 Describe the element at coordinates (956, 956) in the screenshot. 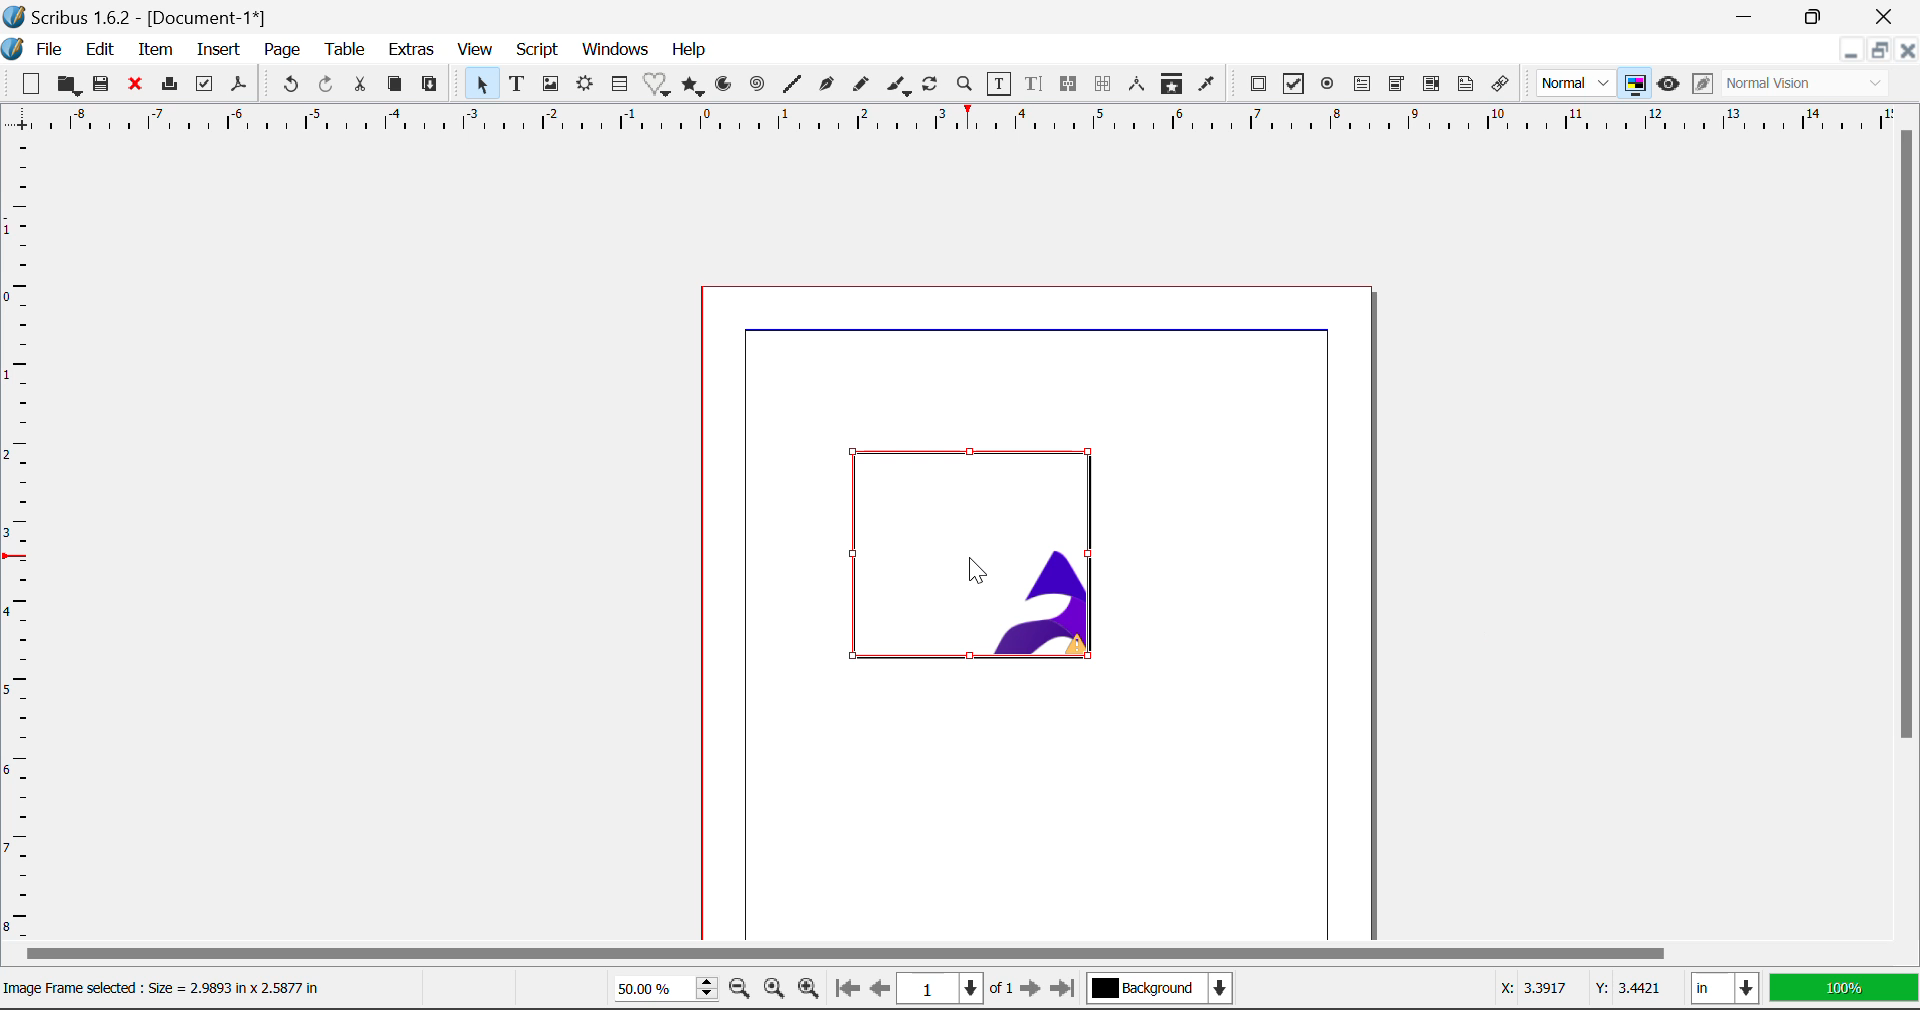

I see `Horizontal Scroll Bar` at that location.